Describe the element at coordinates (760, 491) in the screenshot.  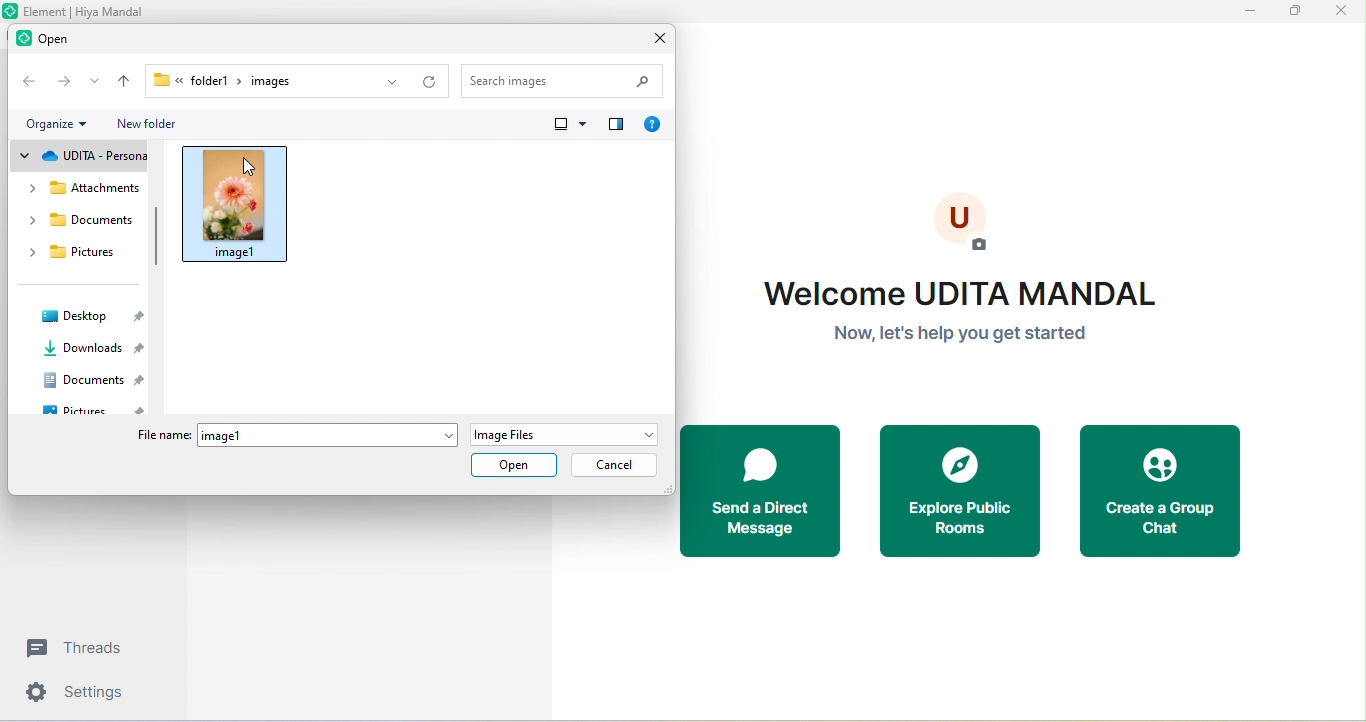
I see `send a direct message` at that location.